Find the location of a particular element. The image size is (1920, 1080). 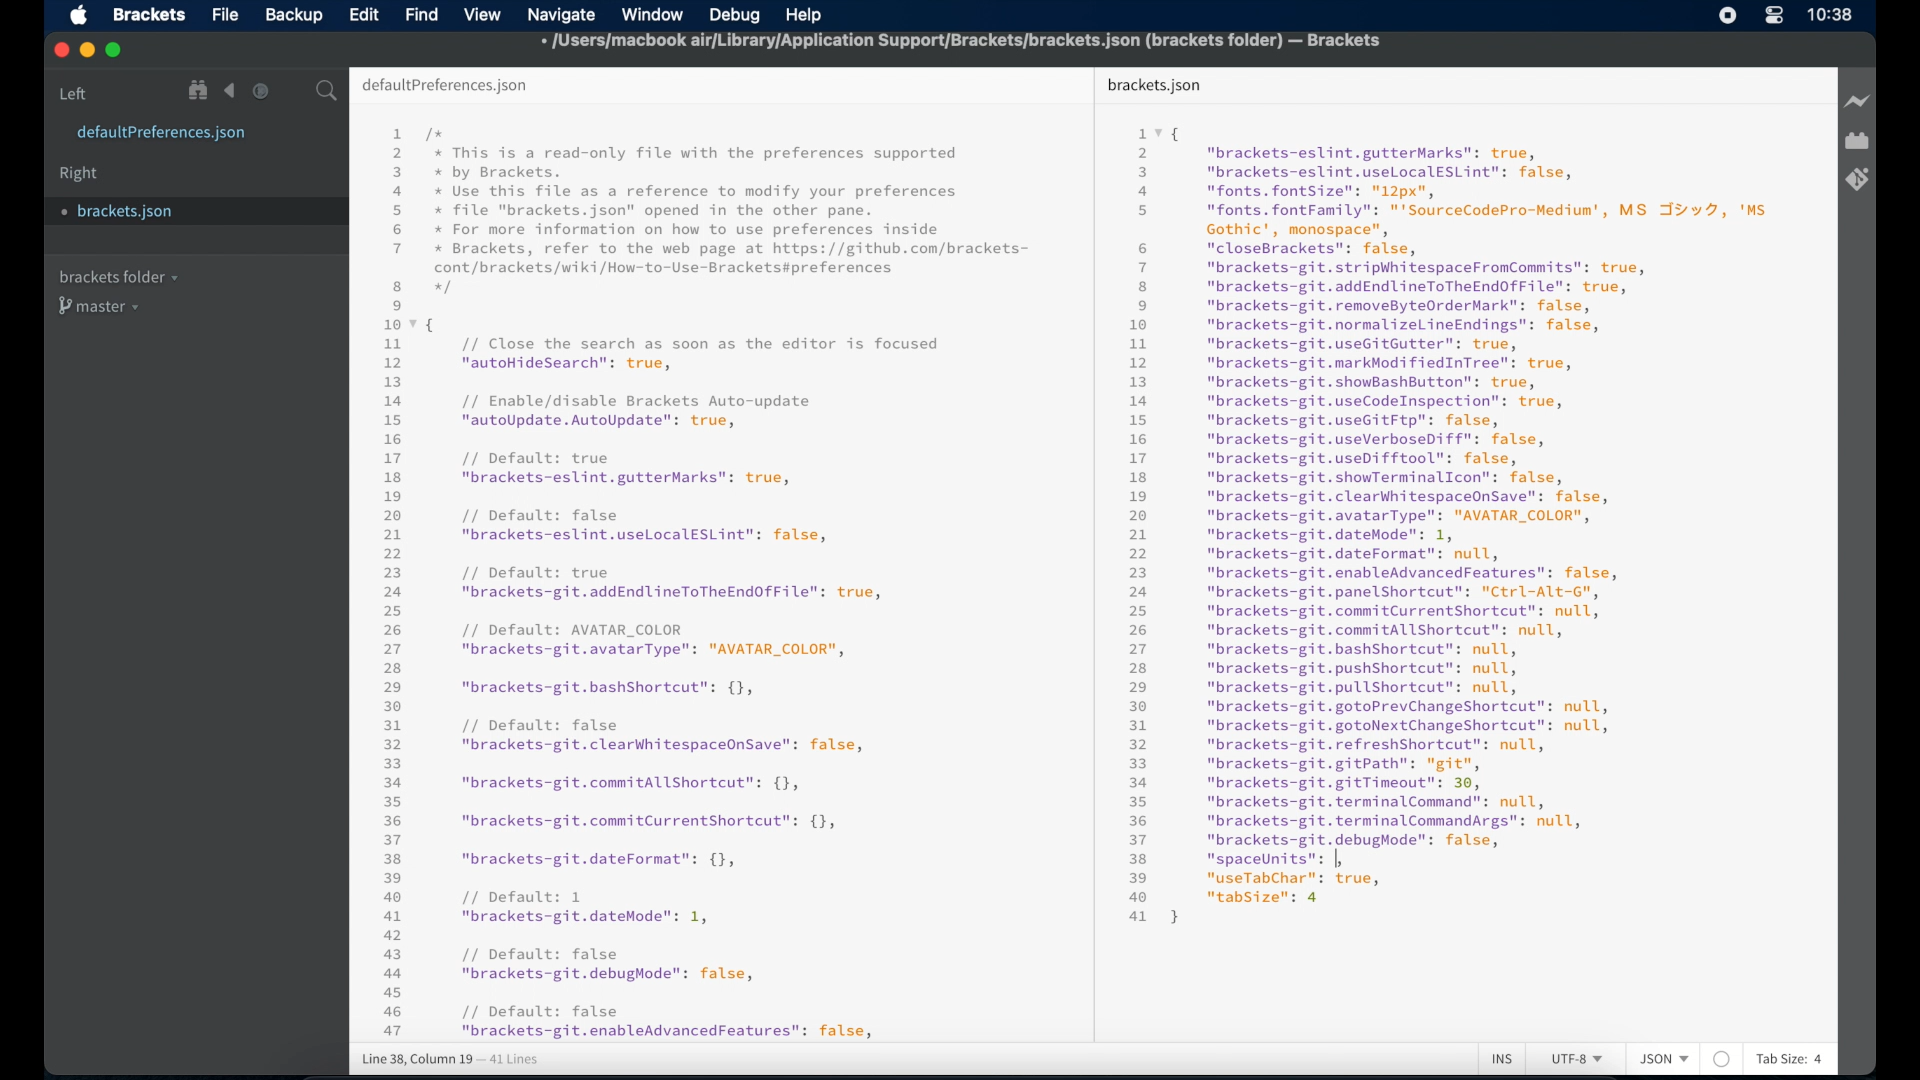

master is located at coordinates (101, 306).